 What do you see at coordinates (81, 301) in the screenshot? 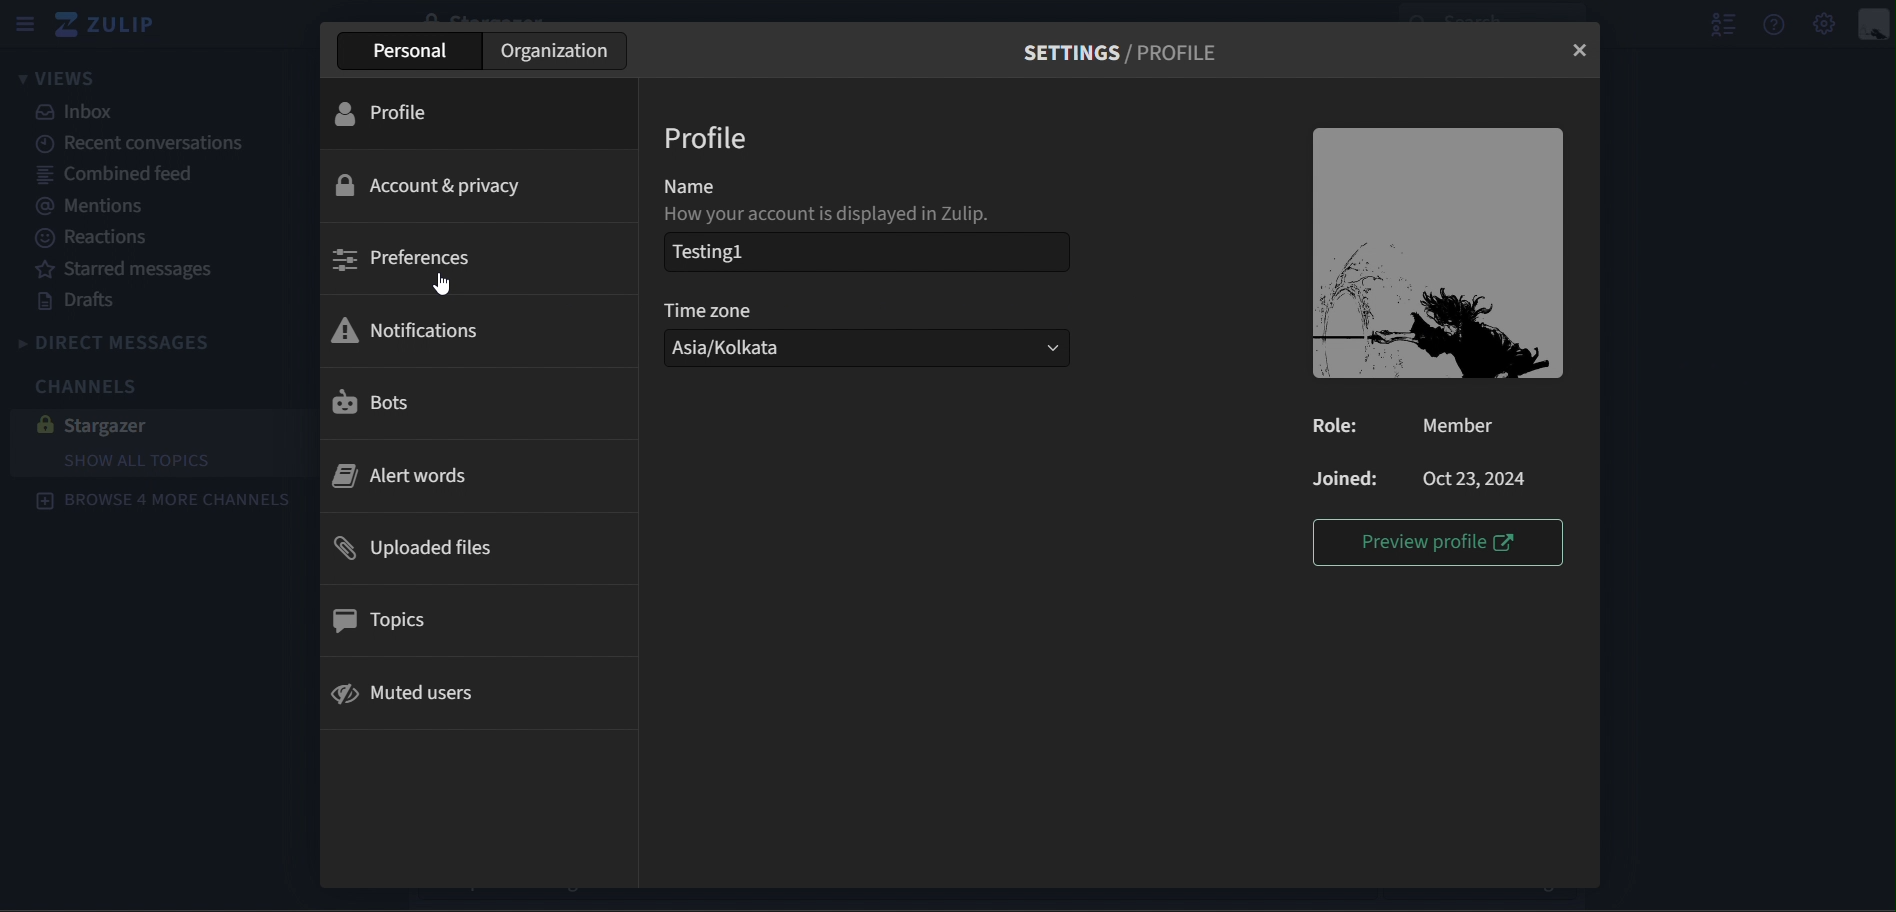
I see `drafts` at bounding box center [81, 301].